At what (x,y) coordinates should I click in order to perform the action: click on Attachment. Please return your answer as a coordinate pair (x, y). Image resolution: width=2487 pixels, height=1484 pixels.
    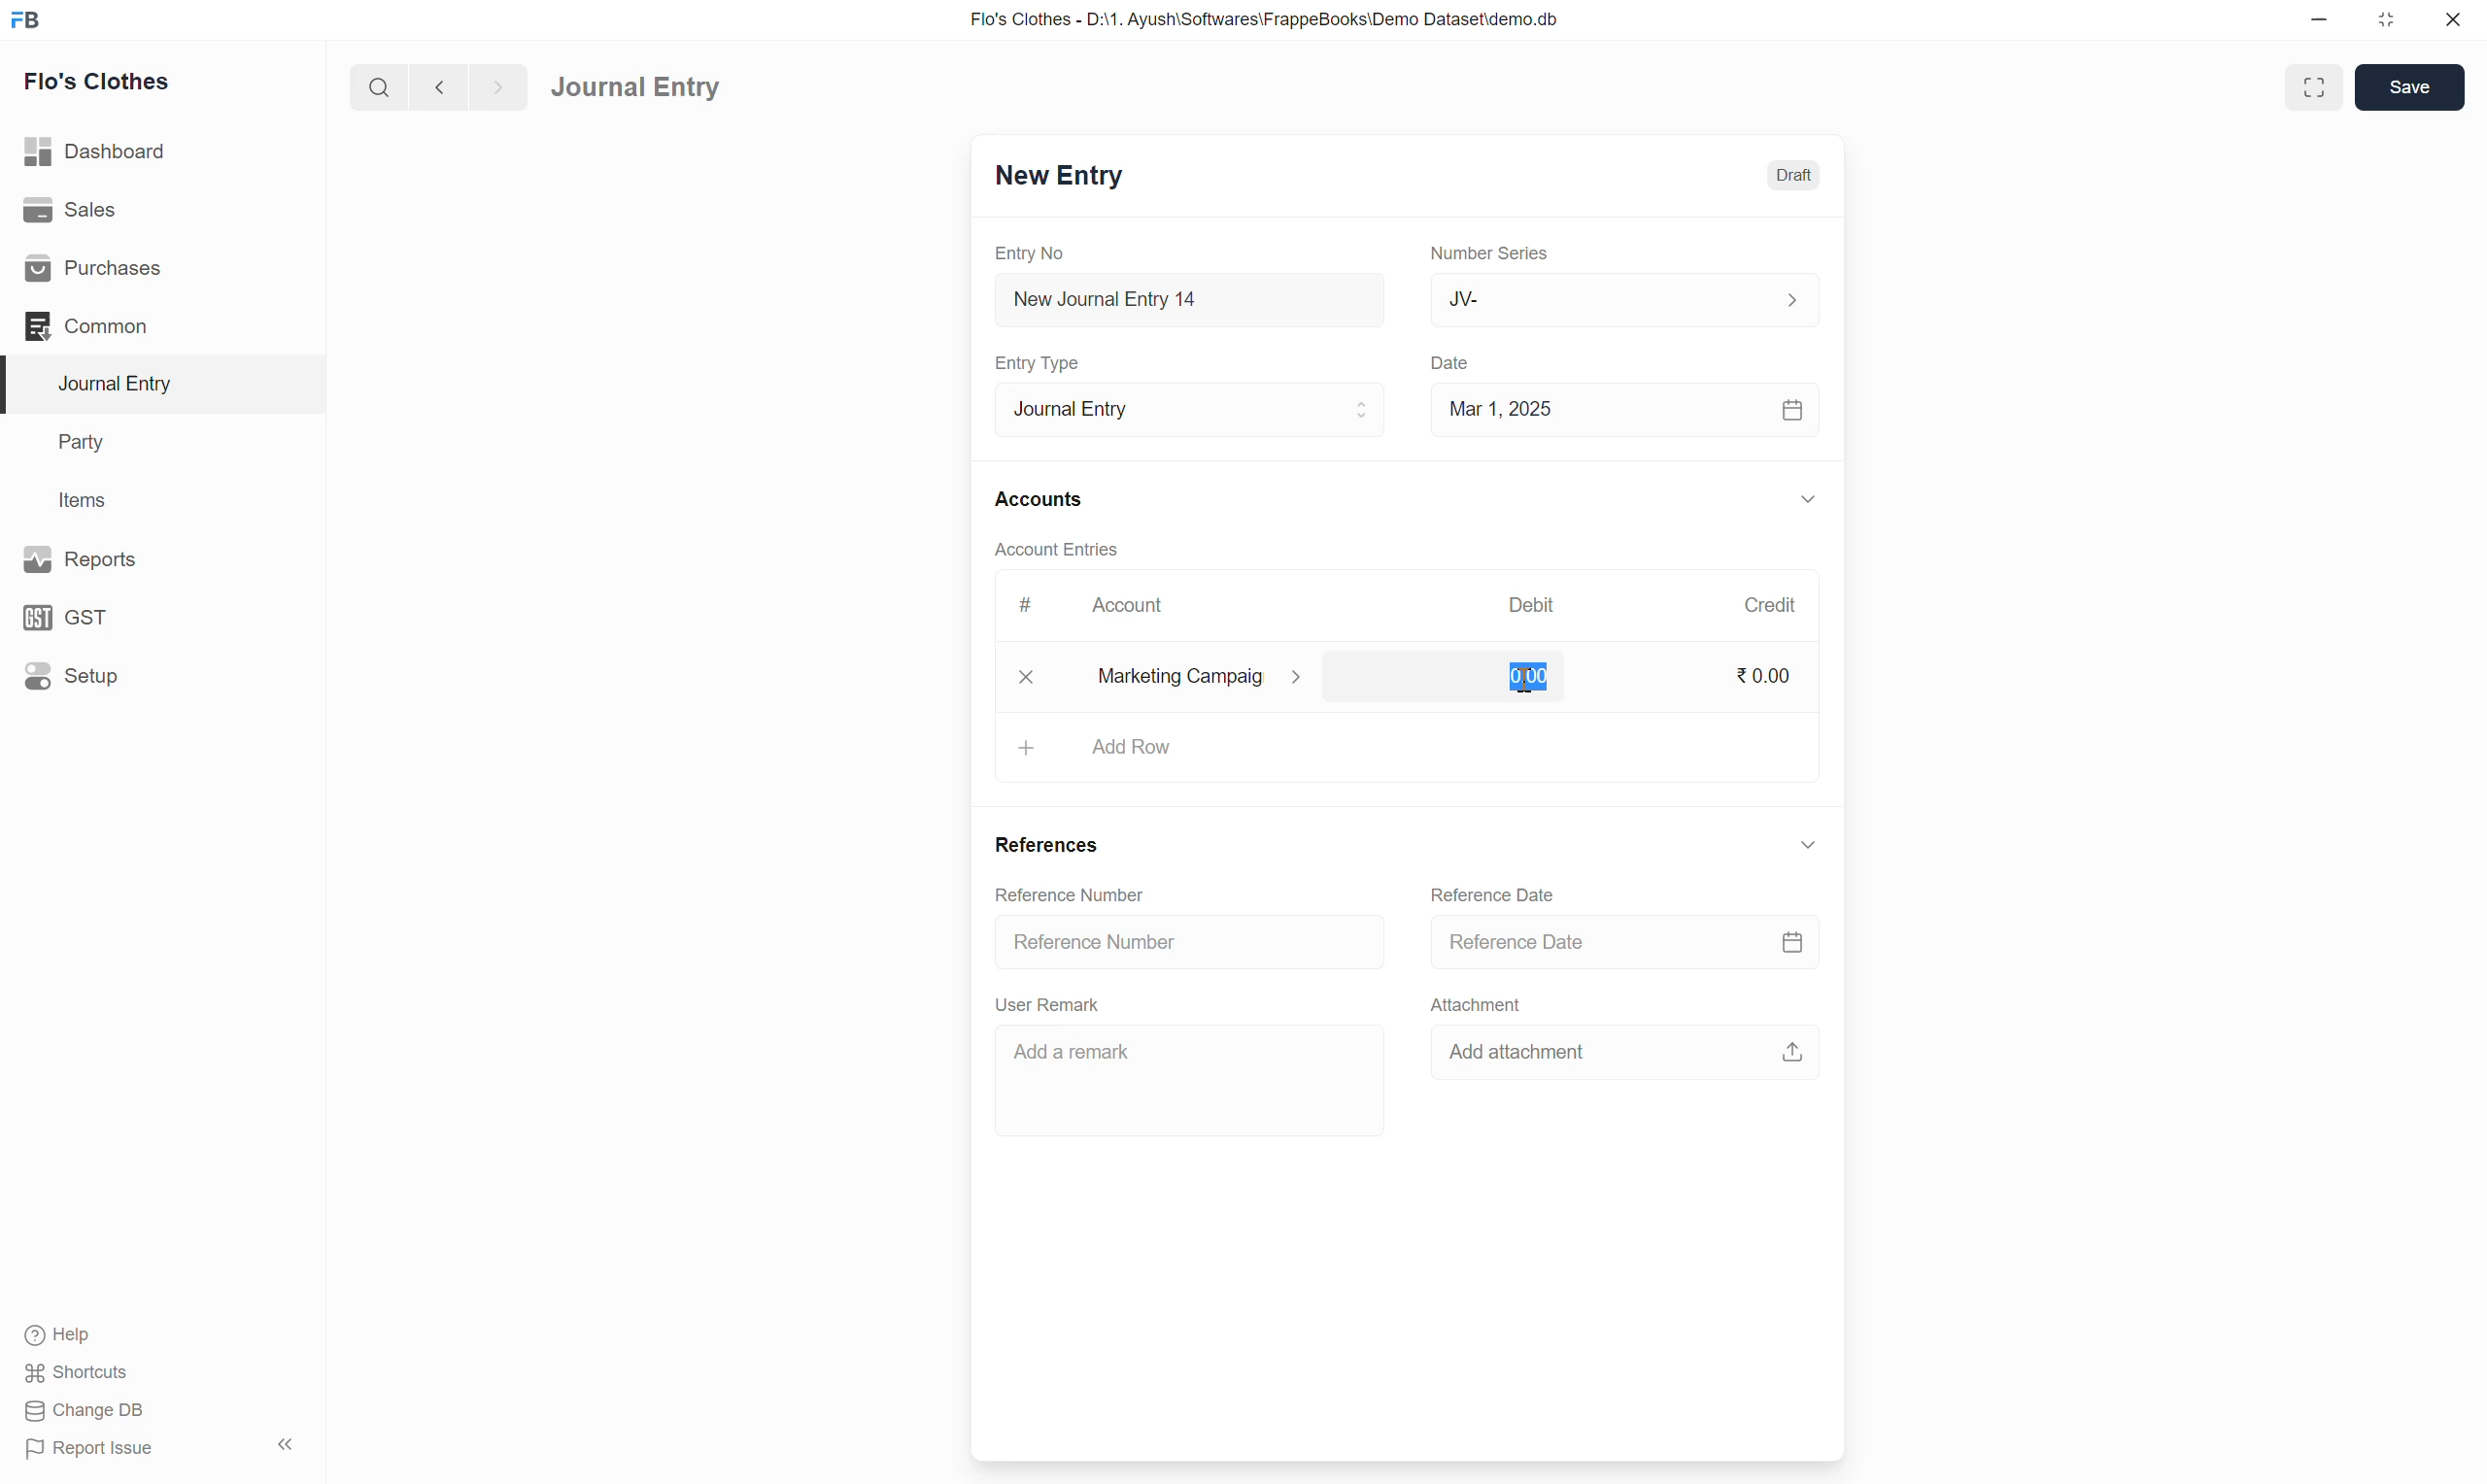
    Looking at the image, I should click on (1479, 1004).